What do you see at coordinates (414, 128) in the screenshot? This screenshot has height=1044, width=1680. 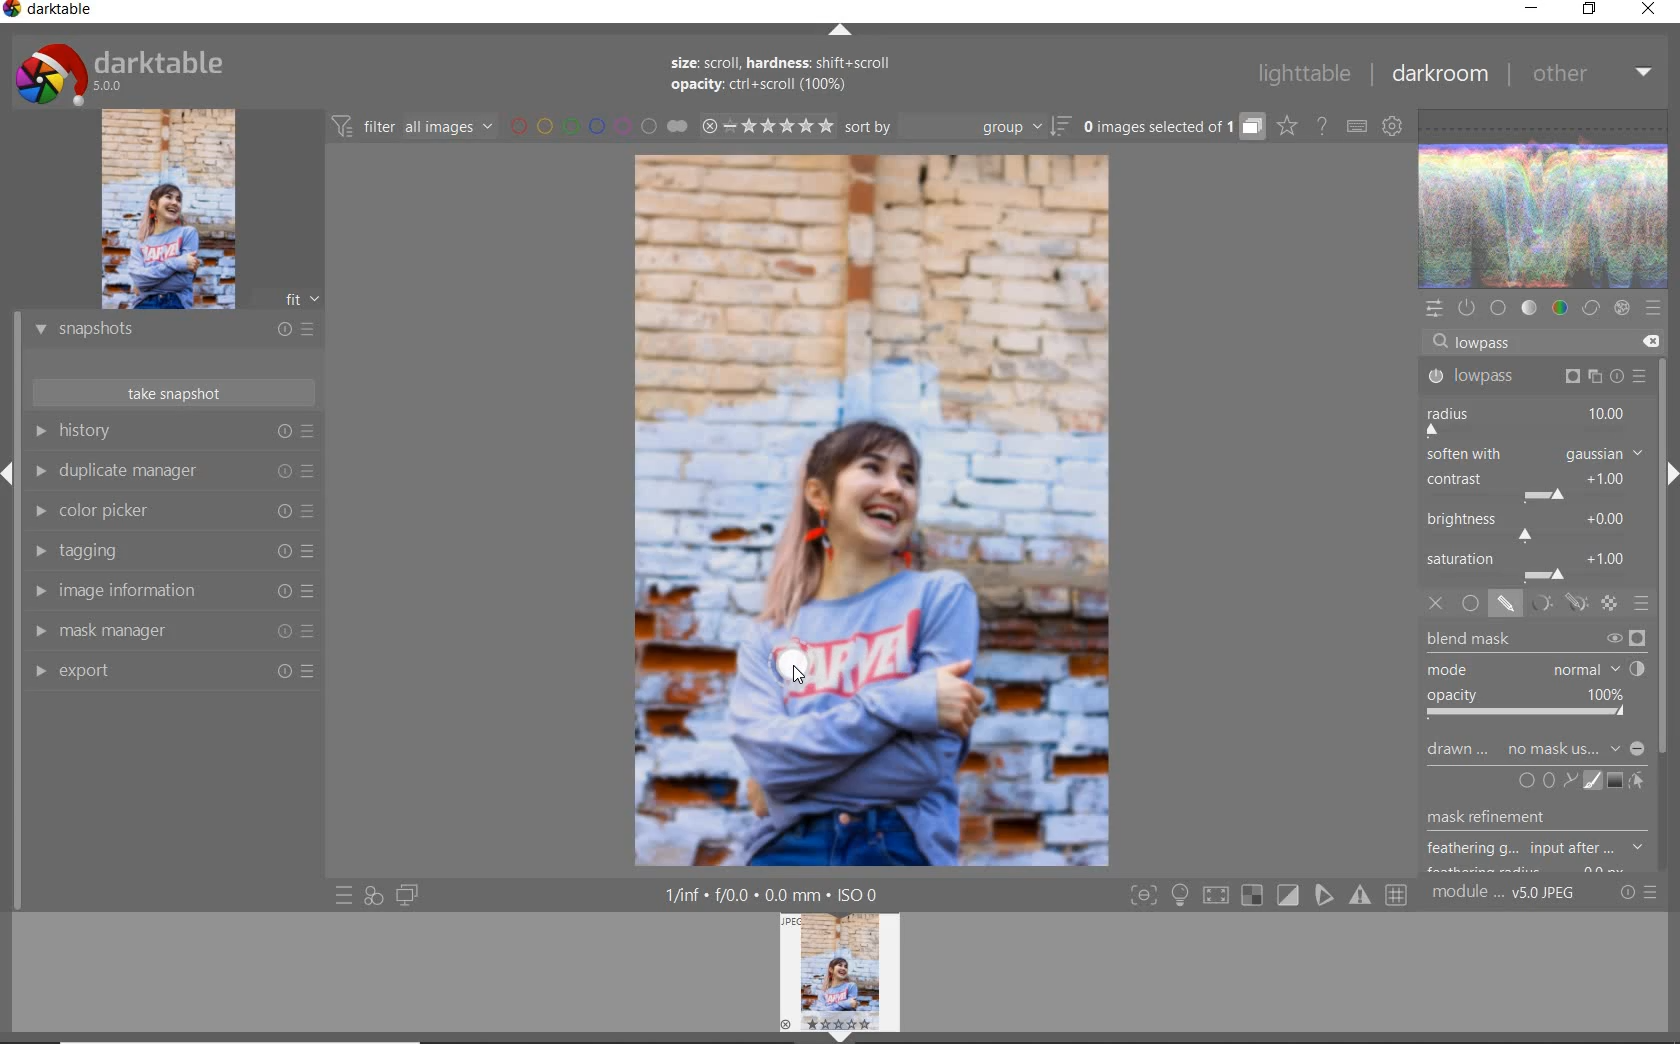 I see `filter all images by module order` at bounding box center [414, 128].